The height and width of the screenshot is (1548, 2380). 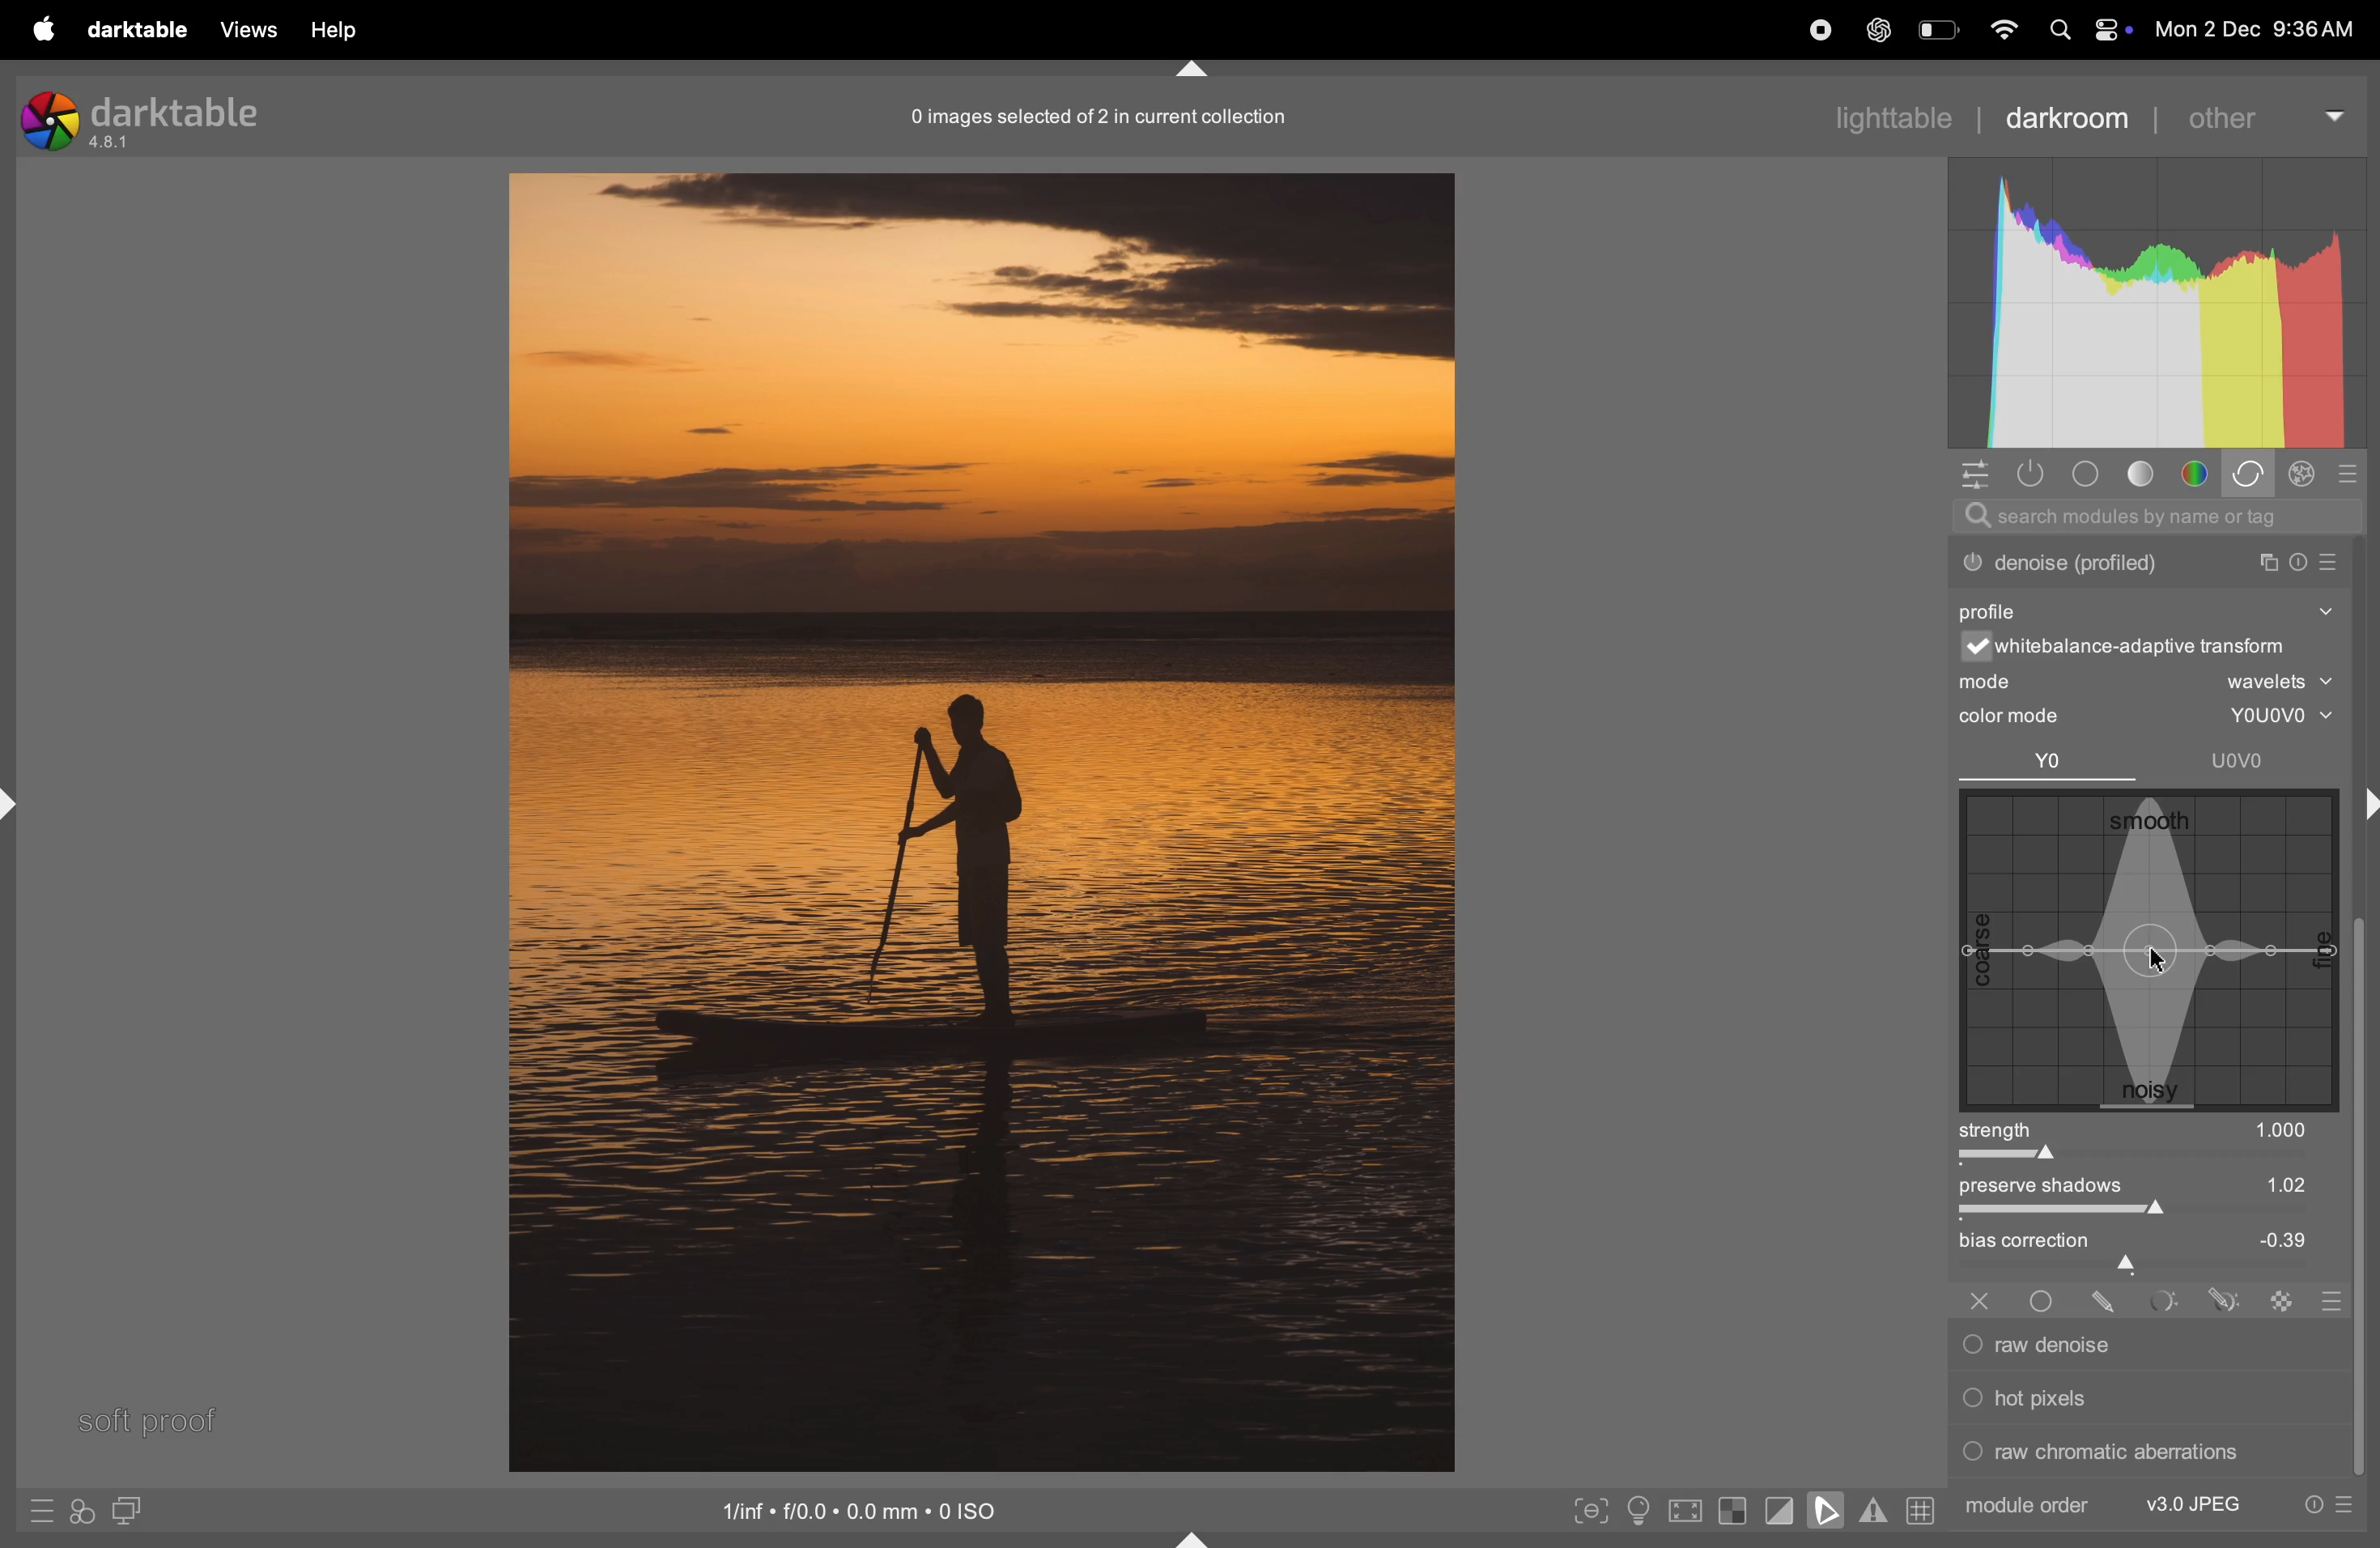 What do you see at coordinates (1095, 116) in the screenshot?
I see `image collection` at bounding box center [1095, 116].